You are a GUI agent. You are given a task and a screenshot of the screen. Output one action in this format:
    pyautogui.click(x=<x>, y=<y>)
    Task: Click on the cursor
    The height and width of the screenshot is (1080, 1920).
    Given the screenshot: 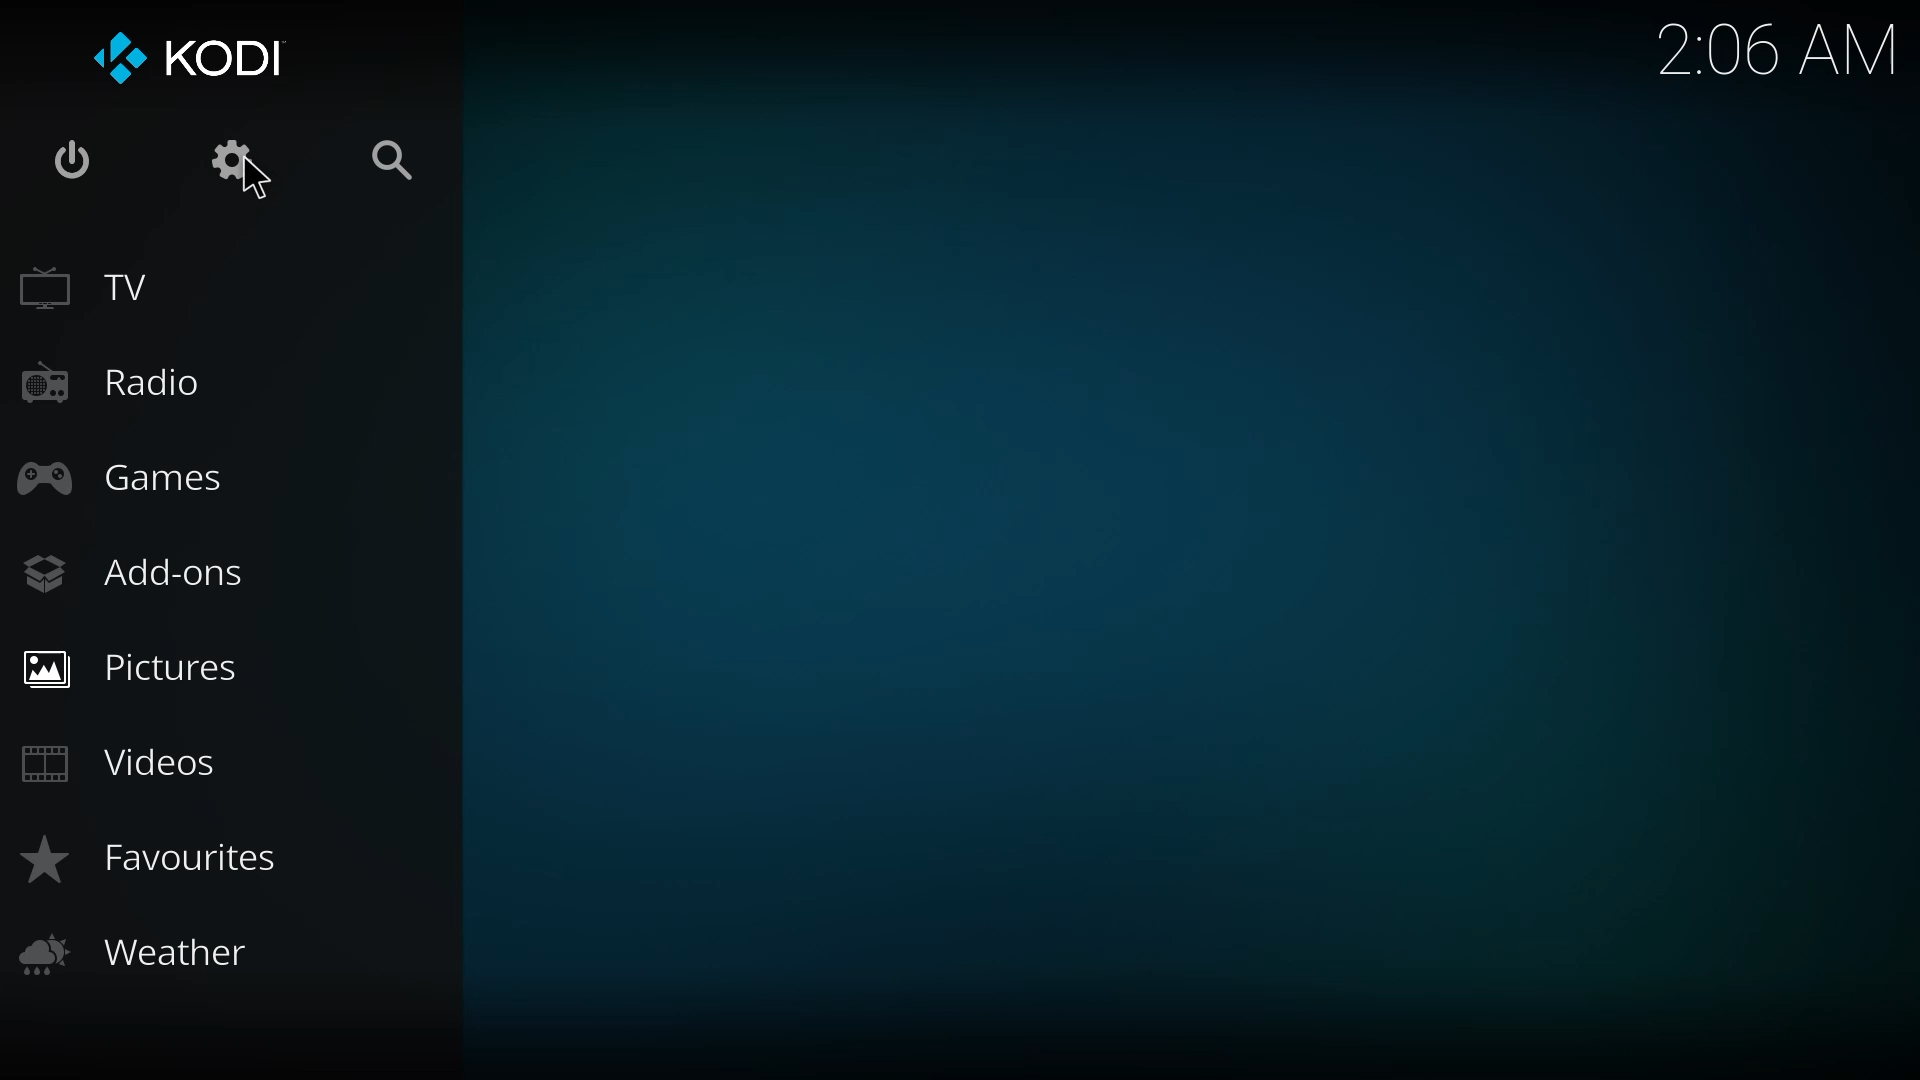 What is the action you would take?
    pyautogui.click(x=258, y=181)
    